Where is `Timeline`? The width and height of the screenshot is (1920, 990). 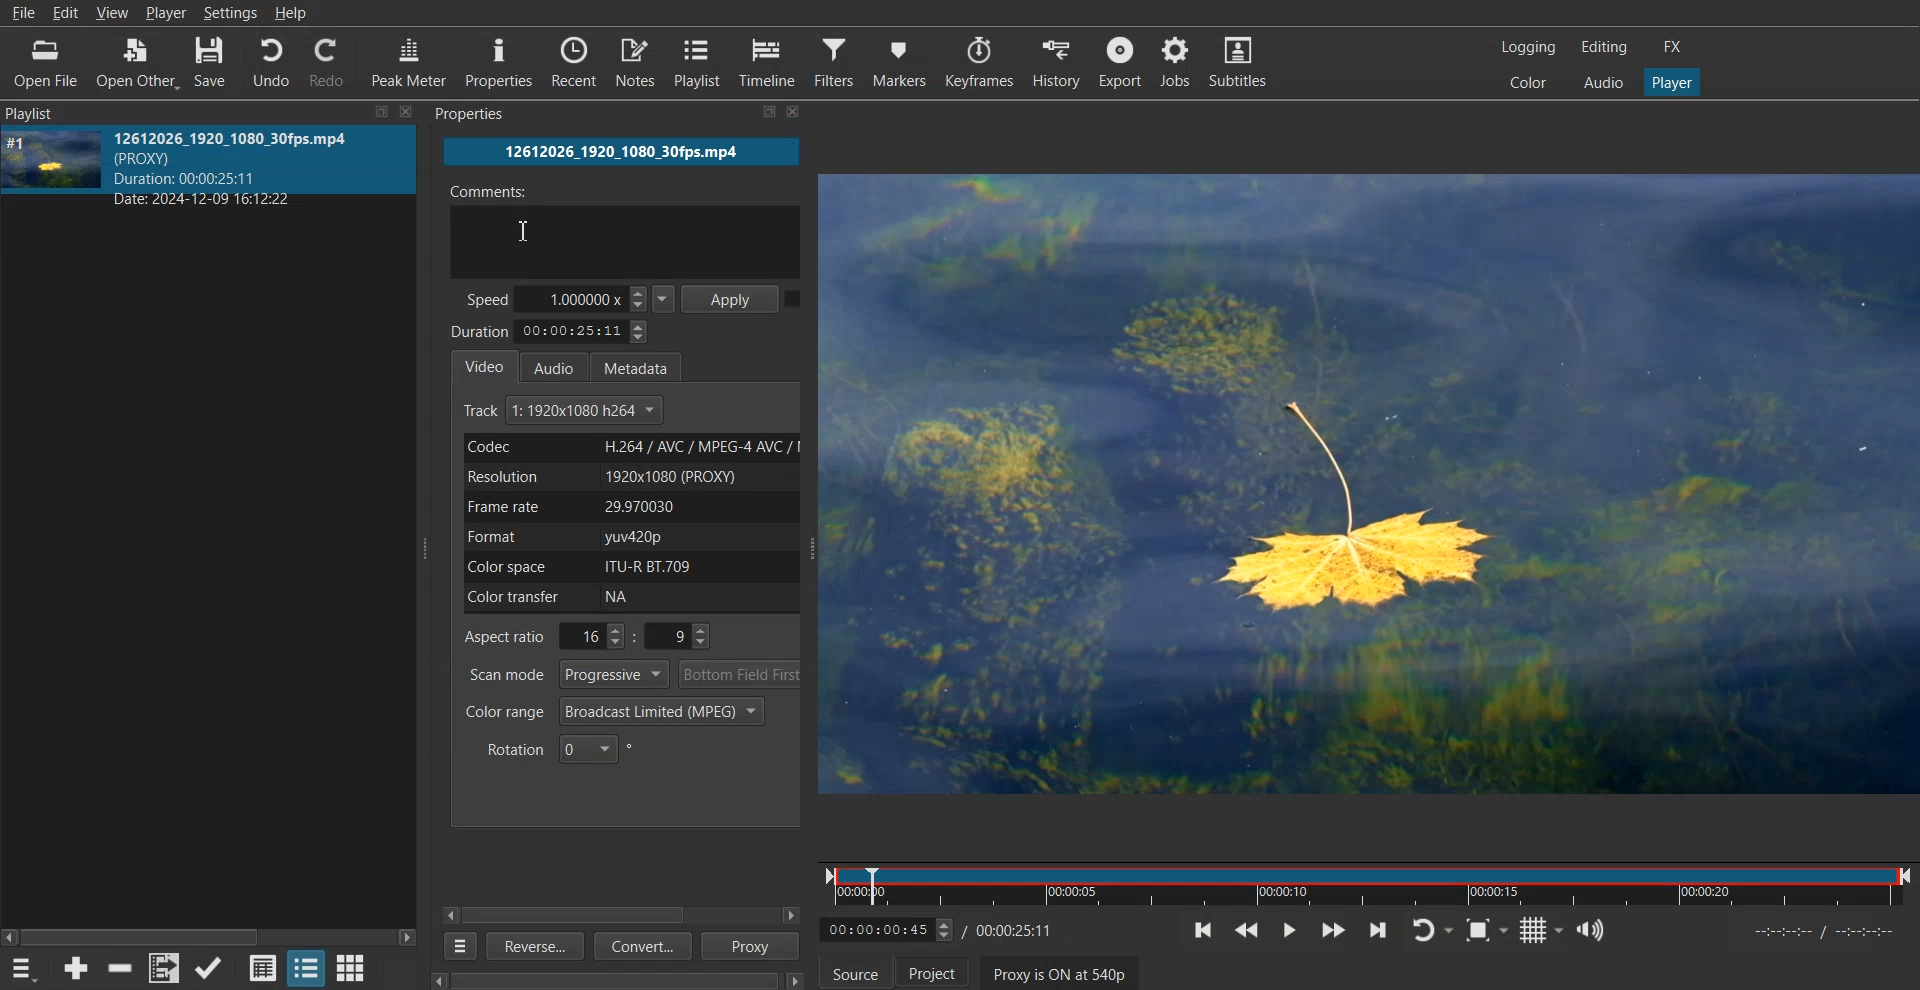
Timeline is located at coordinates (1367, 882).